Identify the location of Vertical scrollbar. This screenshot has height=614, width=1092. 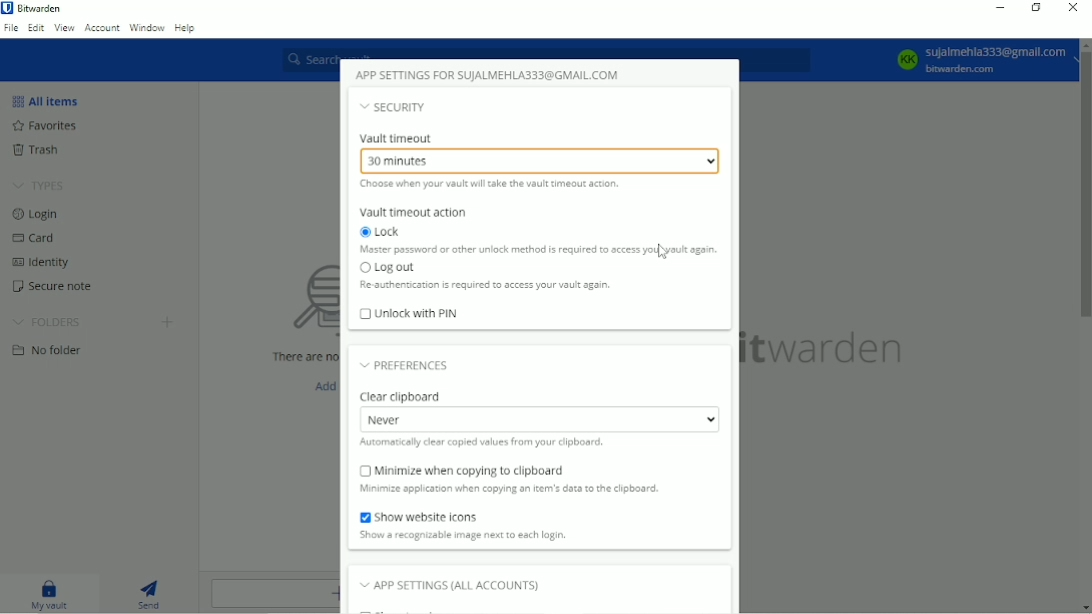
(1085, 186).